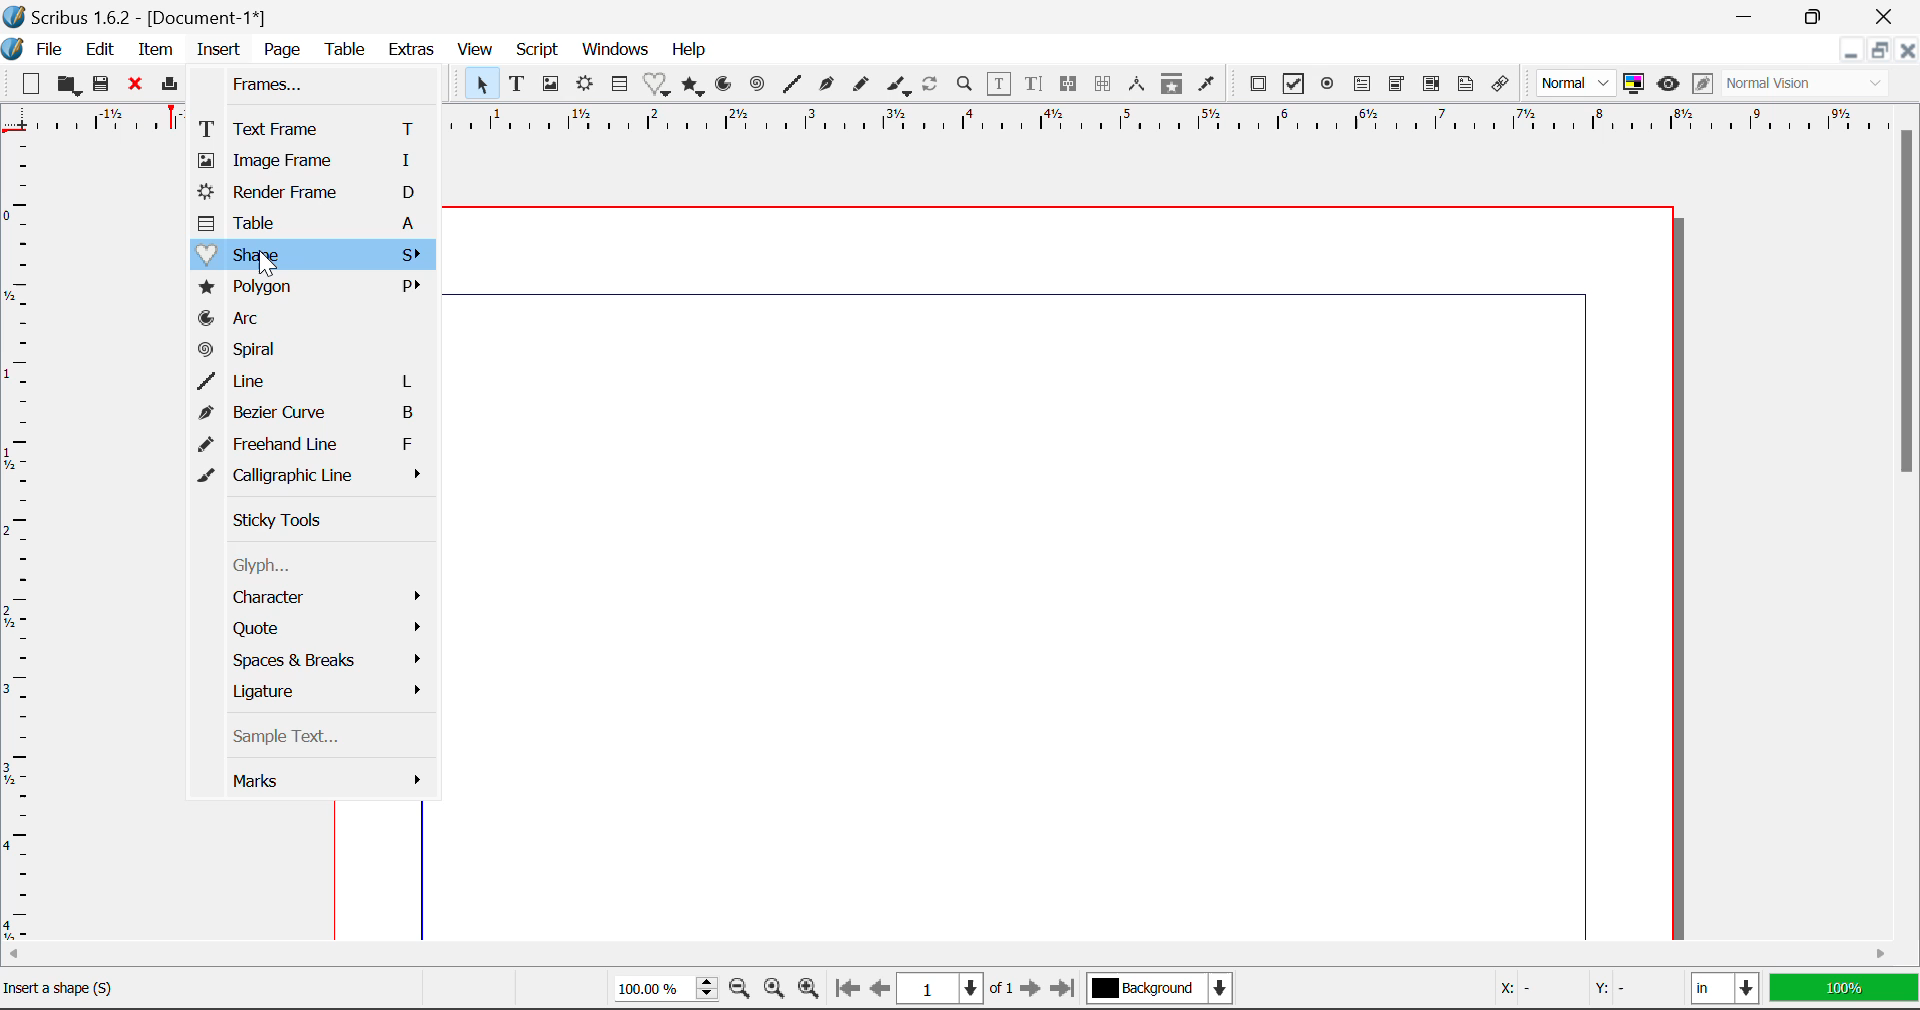 This screenshot has height=1010, width=1920. I want to click on Normal, so click(1573, 83).